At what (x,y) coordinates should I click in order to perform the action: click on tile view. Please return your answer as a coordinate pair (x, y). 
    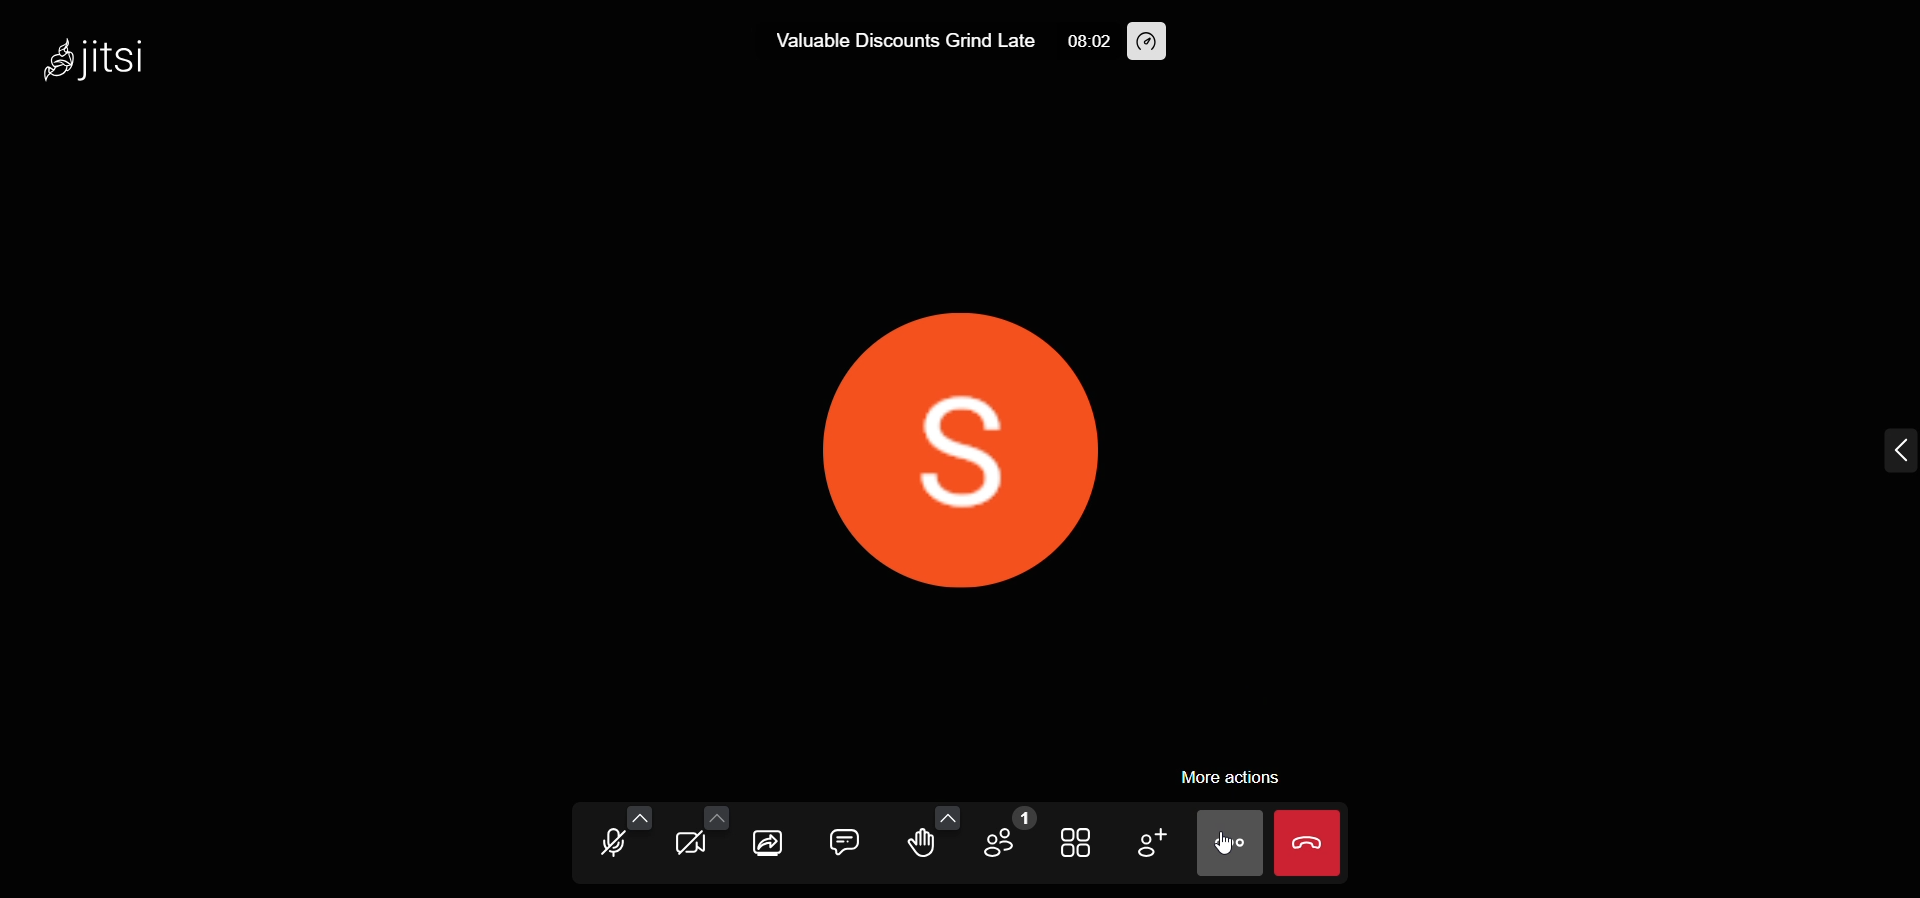
    Looking at the image, I should click on (1075, 843).